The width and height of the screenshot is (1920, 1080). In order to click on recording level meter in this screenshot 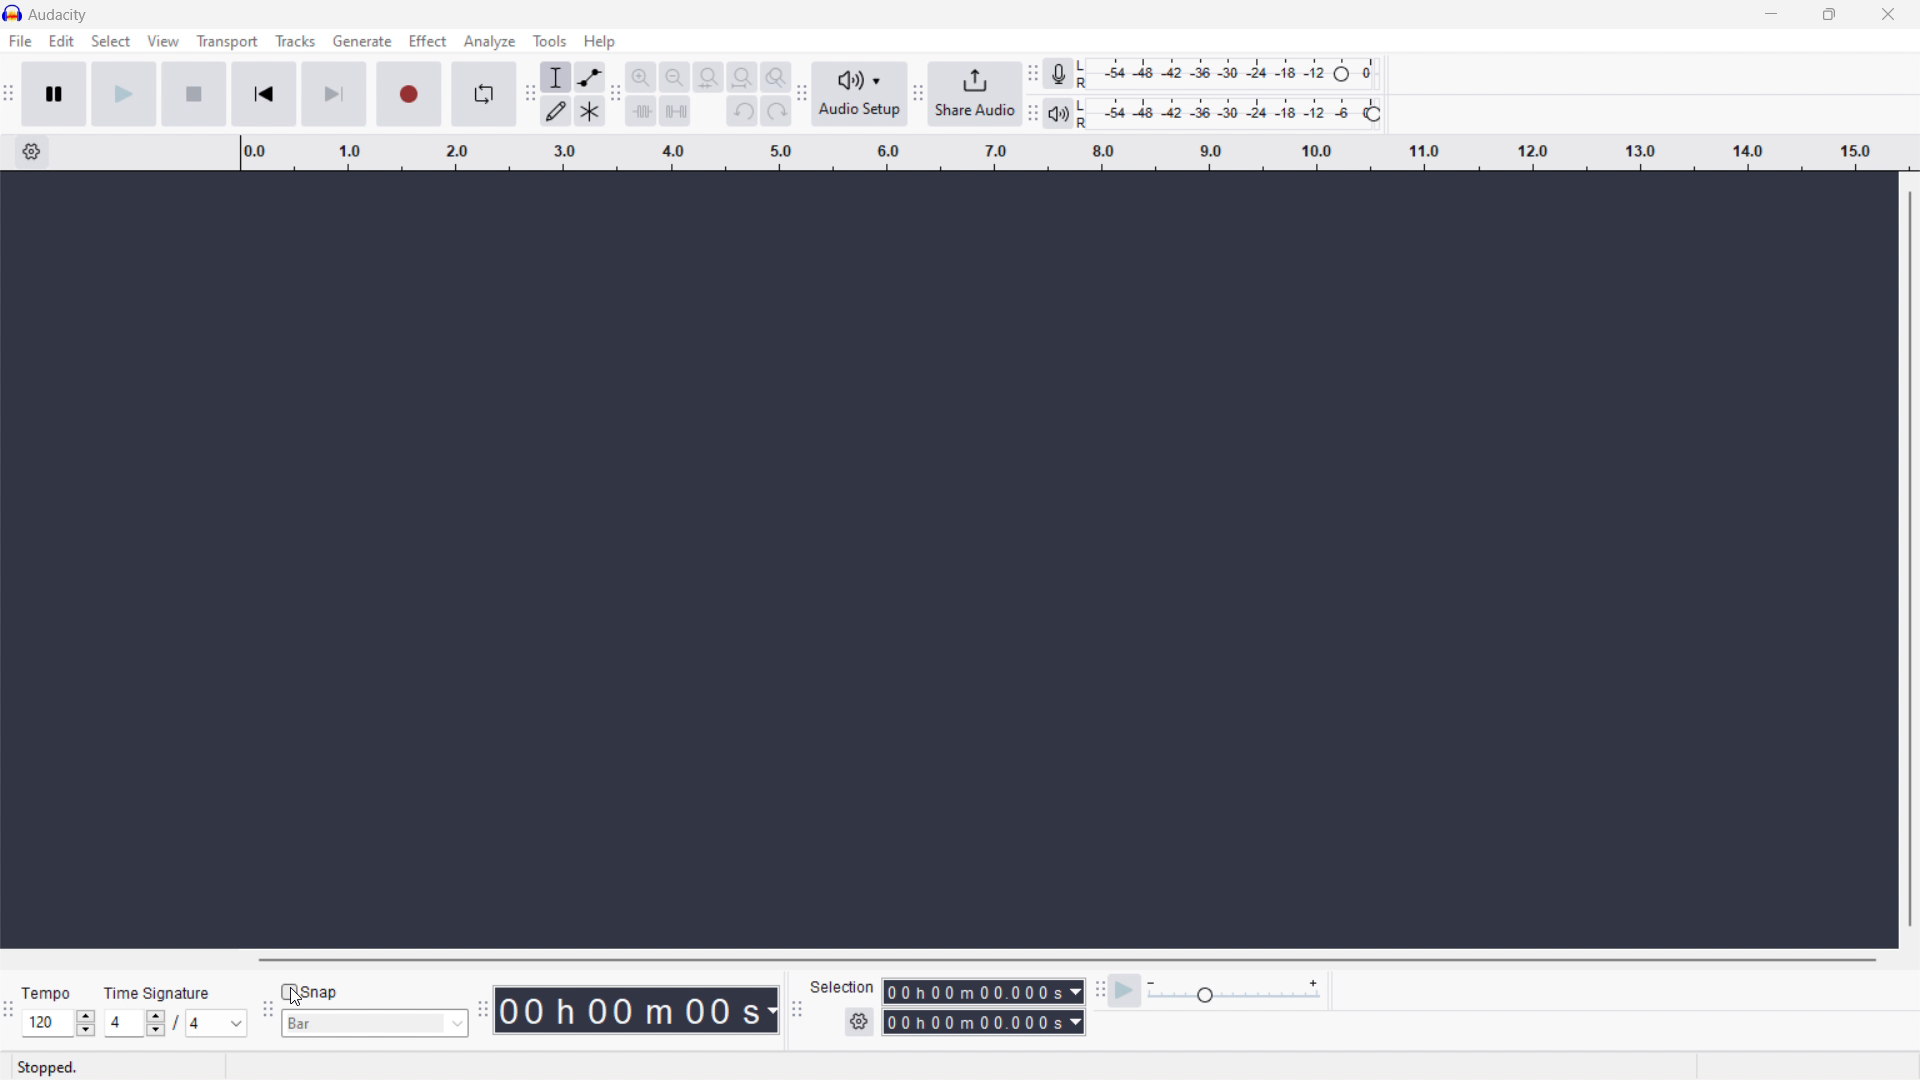, I will do `click(1230, 74)`.